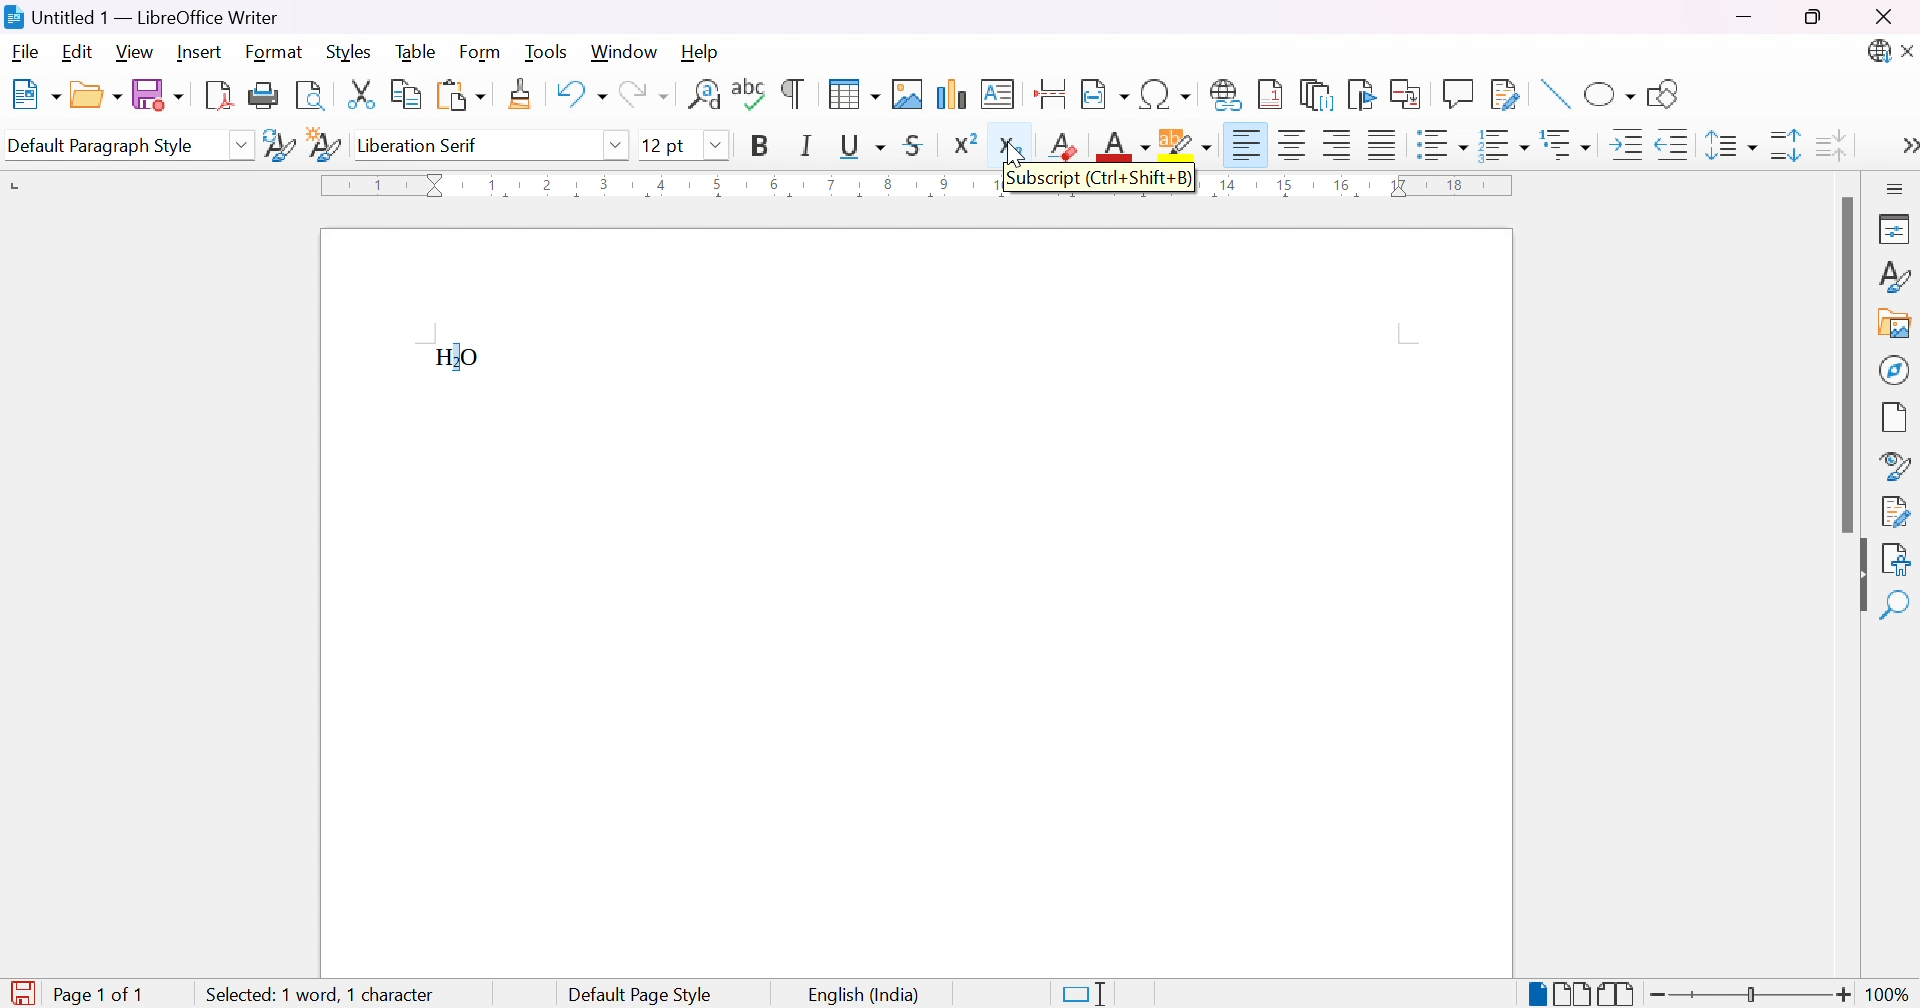  What do you see at coordinates (760, 145) in the screenshot?
I see `Bold` at bounding box center [760, 145].